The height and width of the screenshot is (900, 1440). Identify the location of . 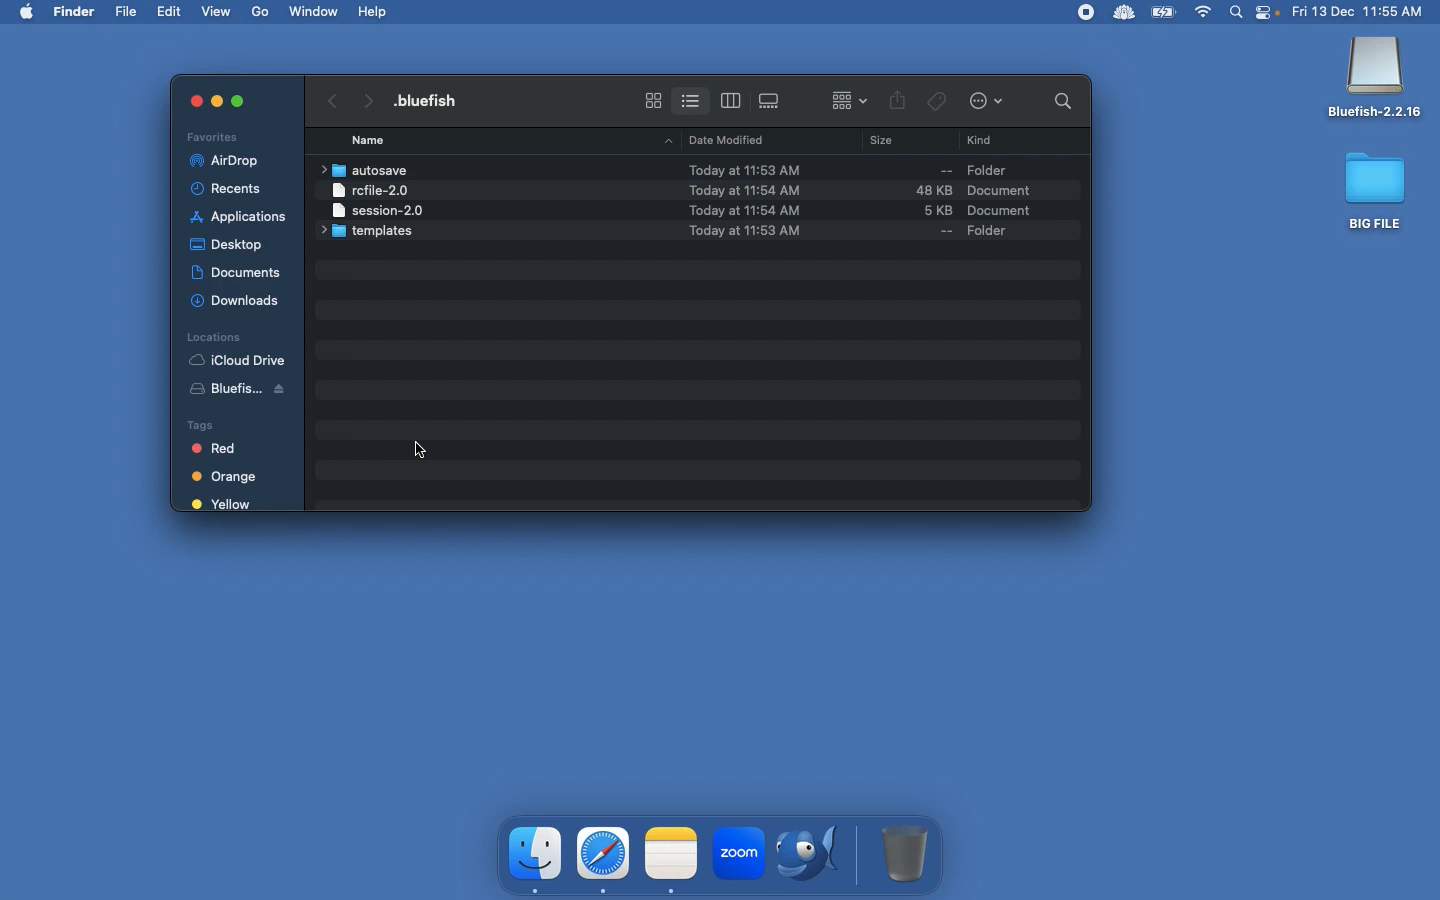
(238, 100).